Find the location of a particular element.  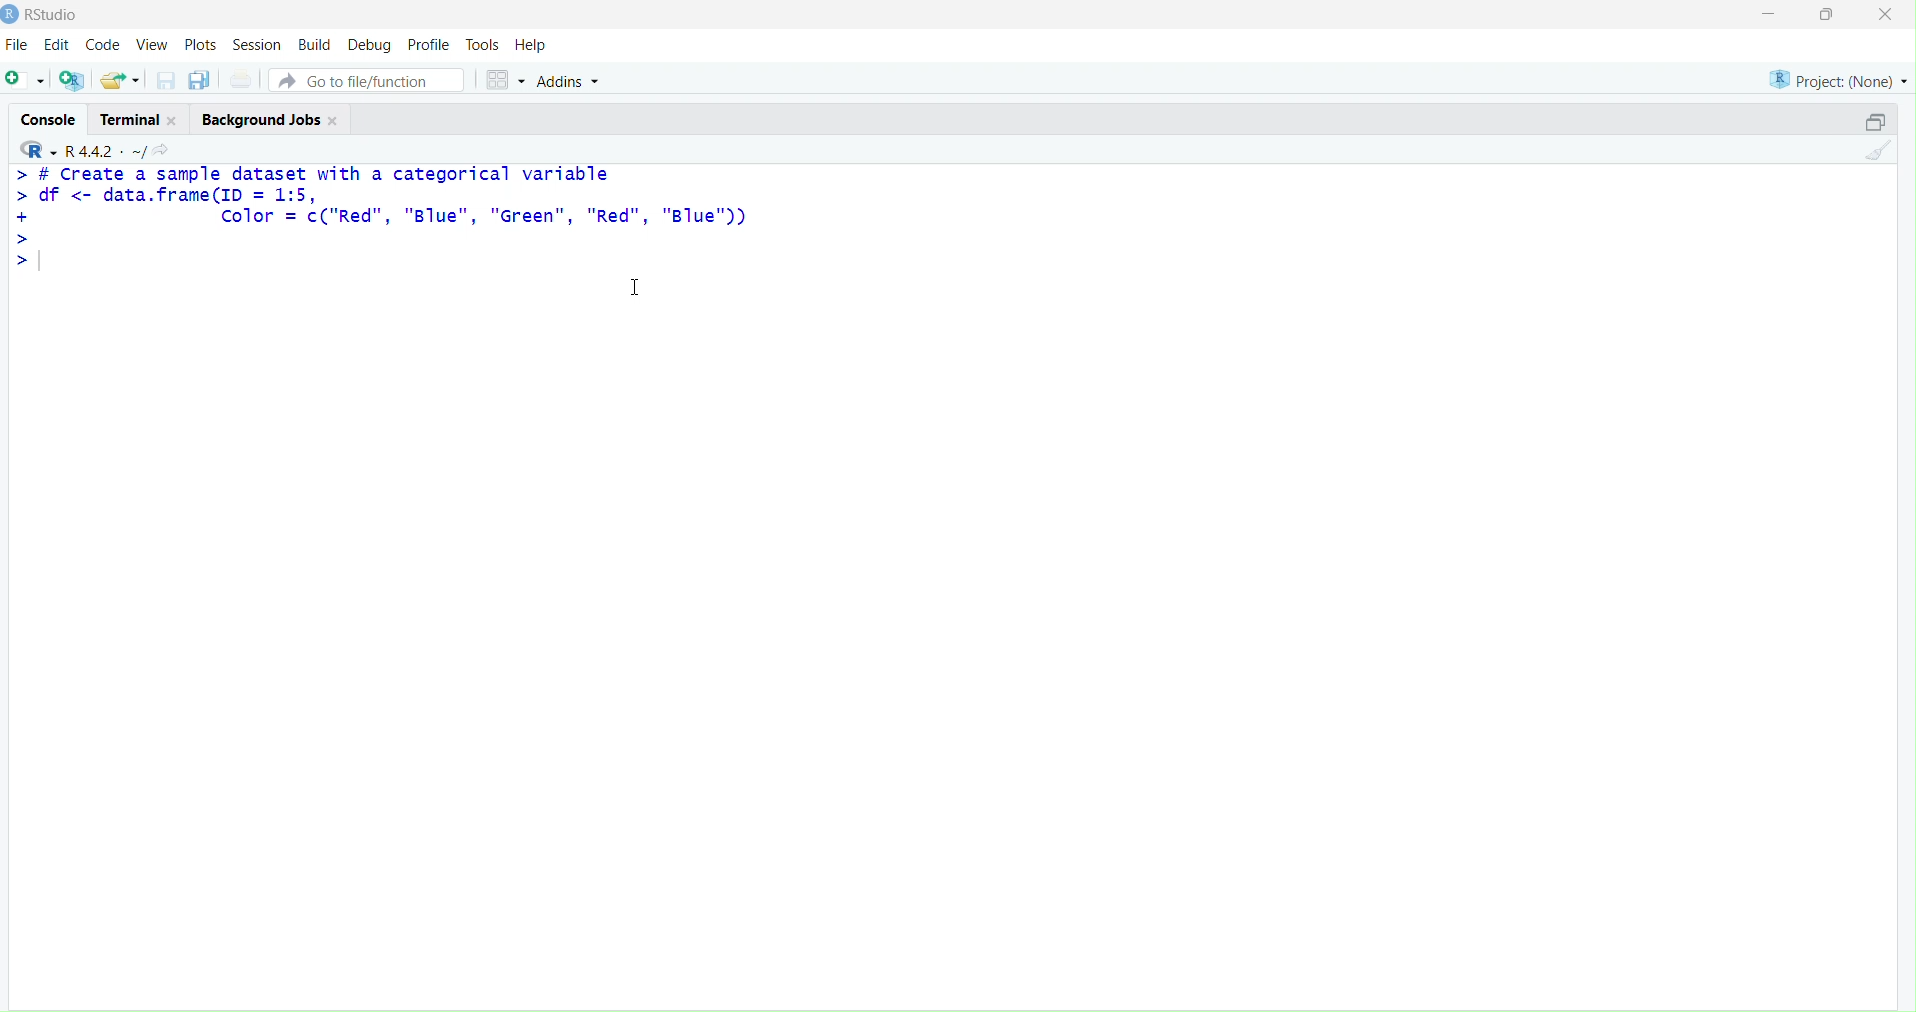

tools is located at coordinates (483, 45).